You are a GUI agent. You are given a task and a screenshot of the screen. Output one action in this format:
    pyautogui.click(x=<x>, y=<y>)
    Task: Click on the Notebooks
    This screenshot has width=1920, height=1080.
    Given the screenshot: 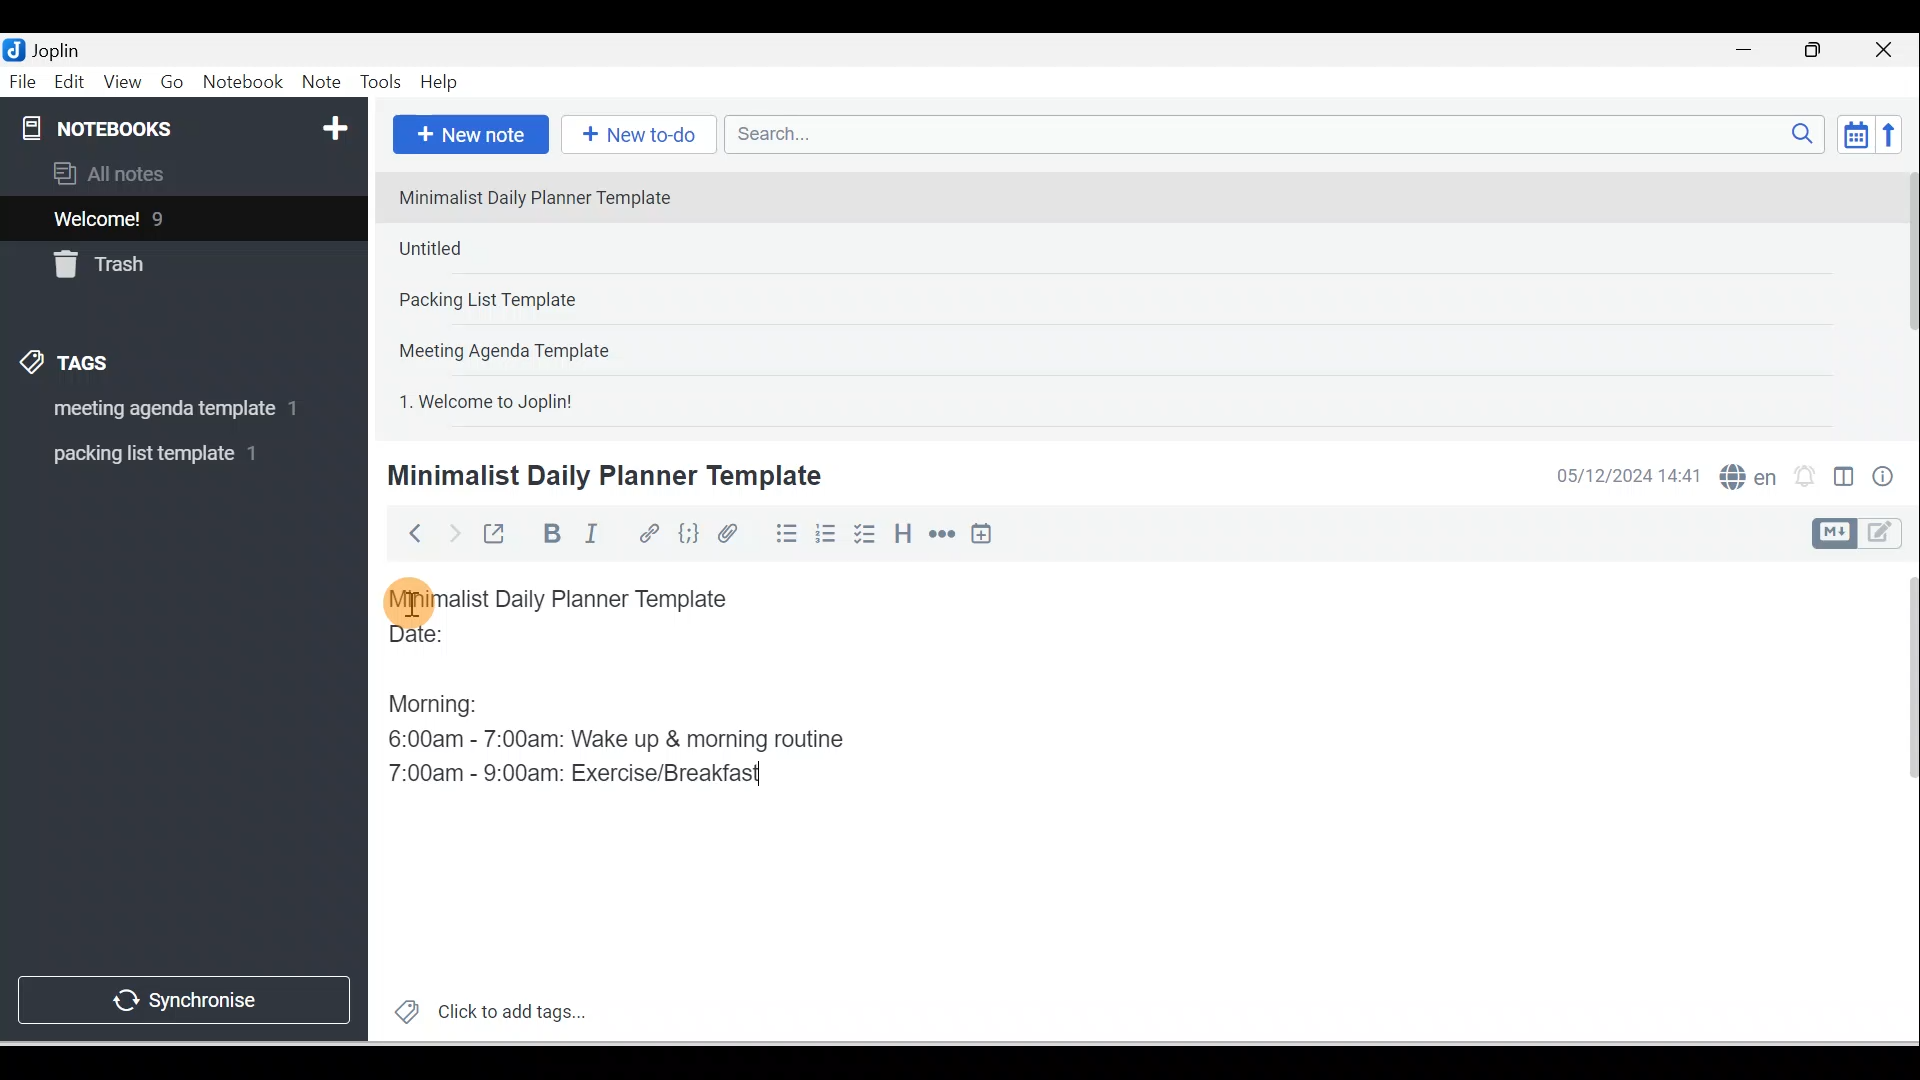 What is the action you would take?
    pyautogui.click(x=188, y=124)
    